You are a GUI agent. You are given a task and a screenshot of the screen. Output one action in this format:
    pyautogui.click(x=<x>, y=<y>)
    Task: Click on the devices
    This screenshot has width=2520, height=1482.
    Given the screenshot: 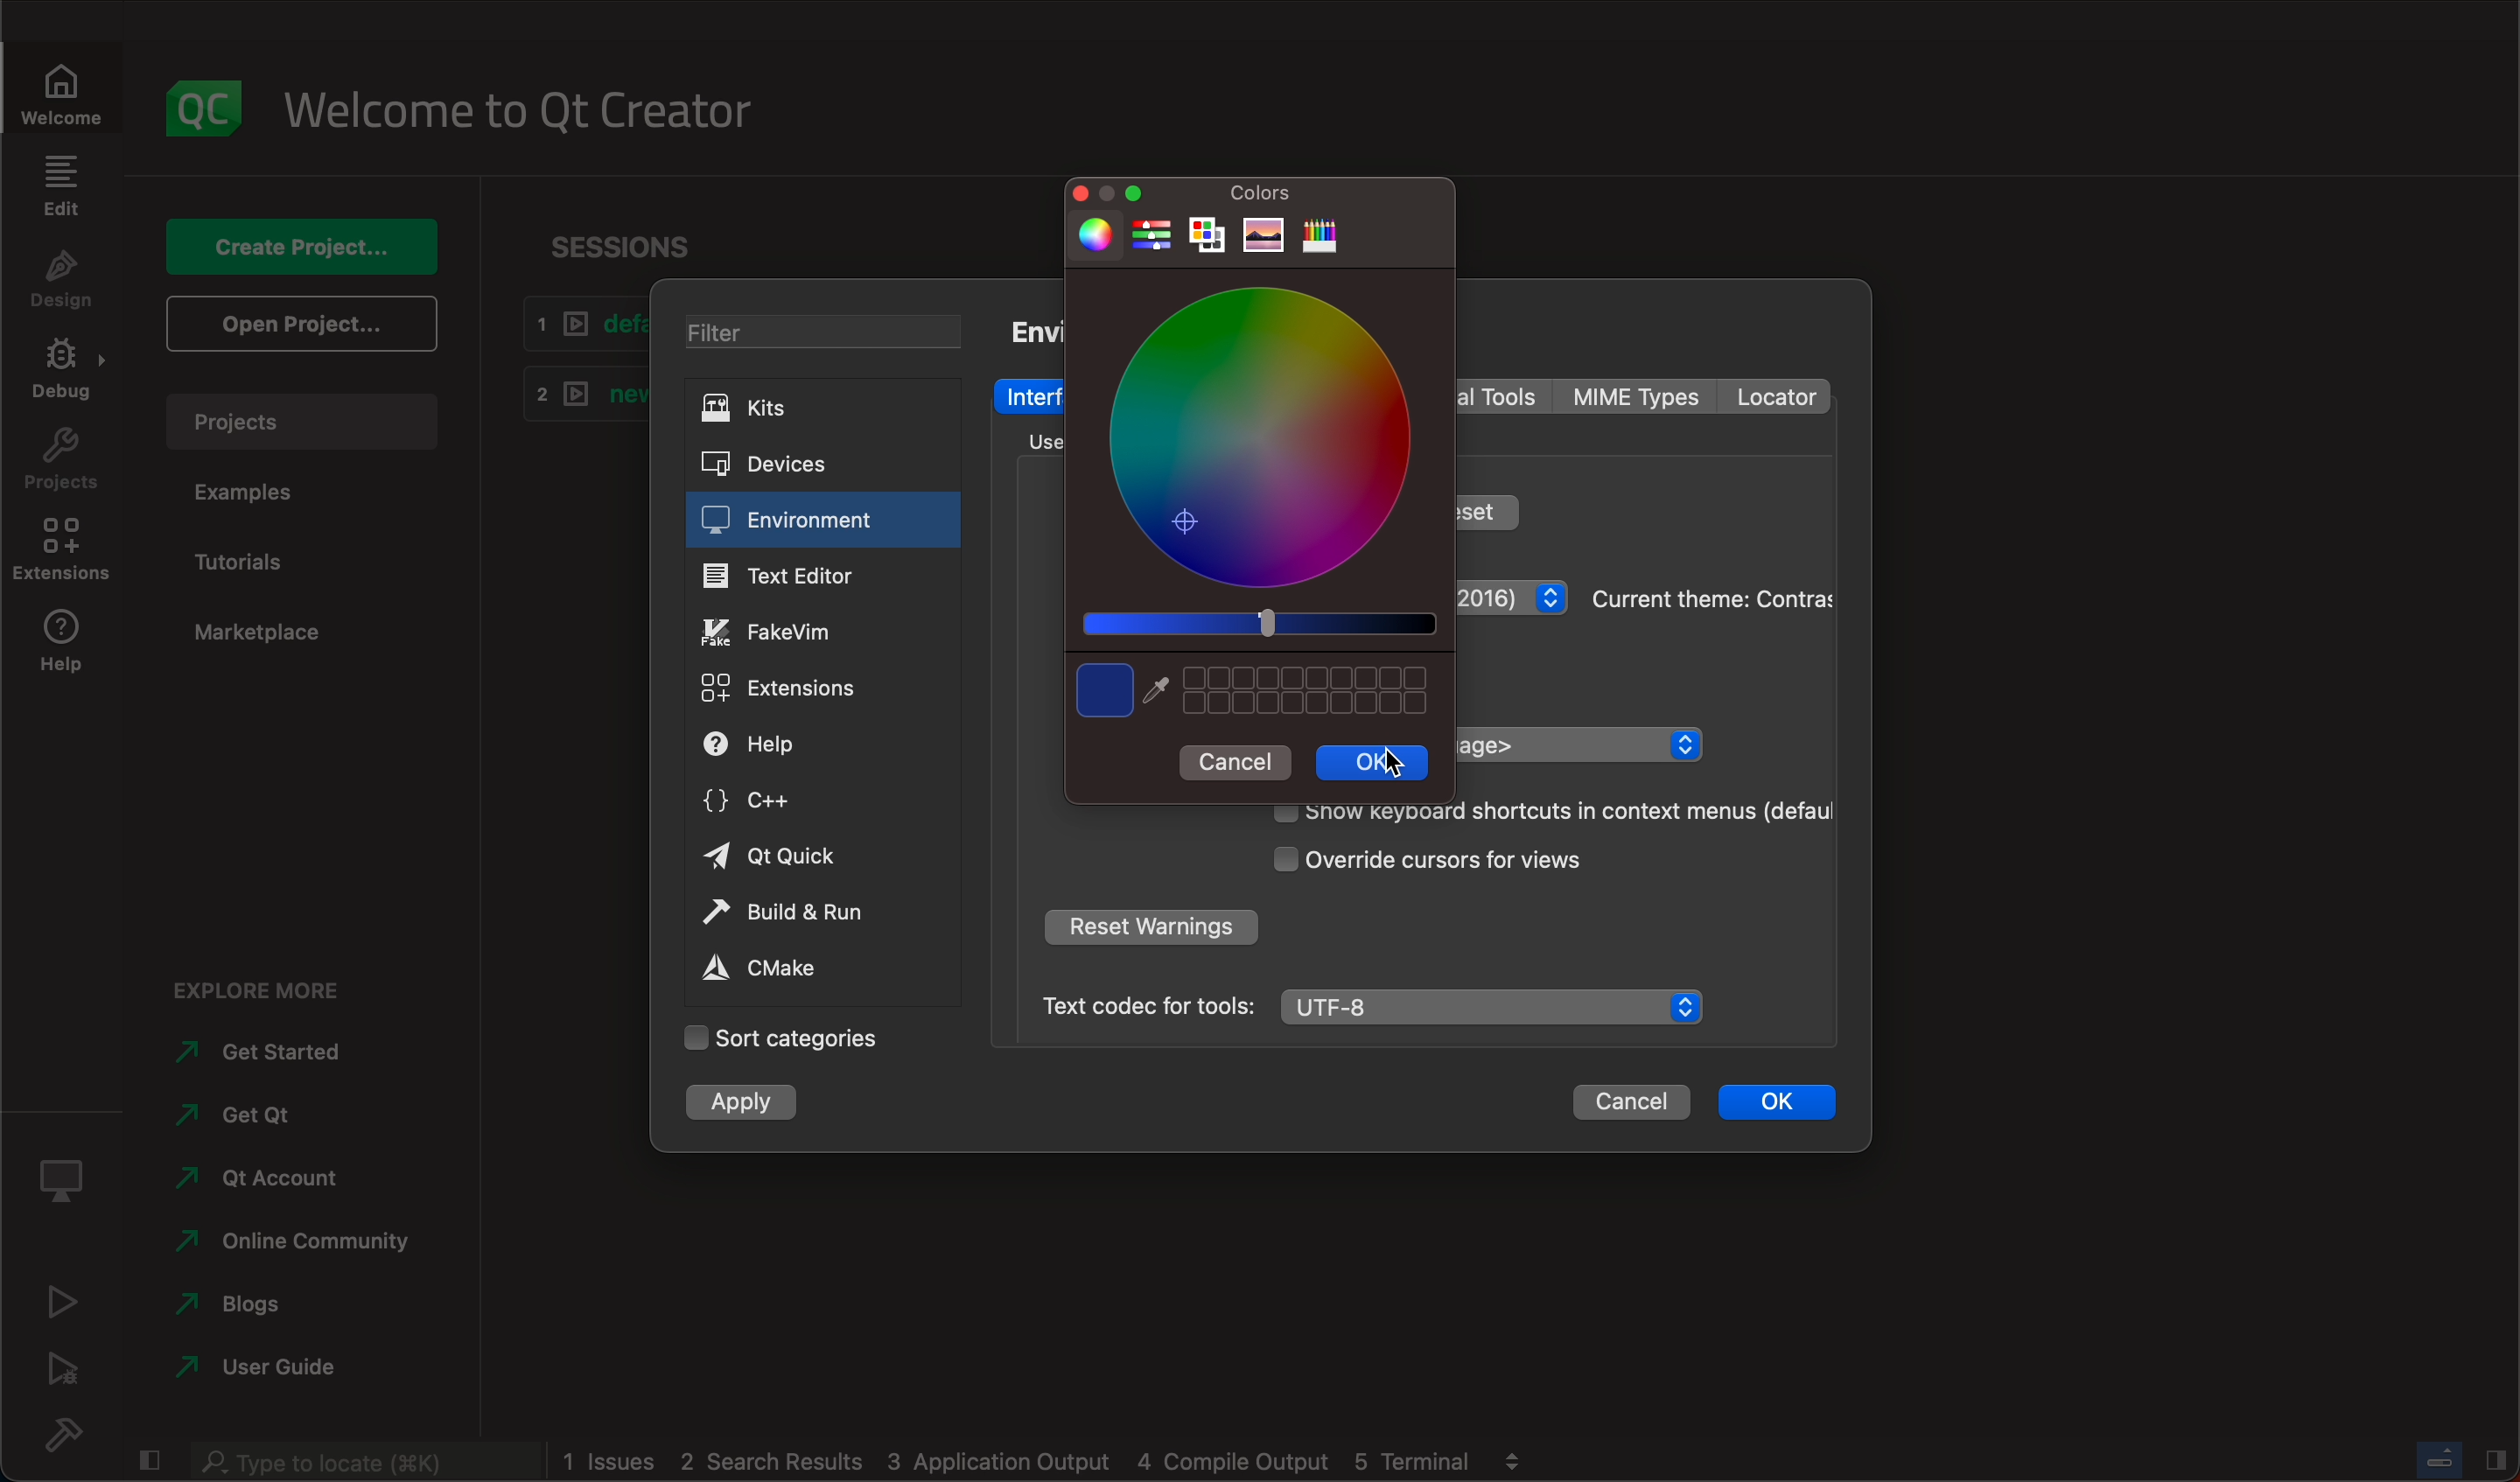 What is the action you would take?
    pyautogui.click(x=802, y=461)
    